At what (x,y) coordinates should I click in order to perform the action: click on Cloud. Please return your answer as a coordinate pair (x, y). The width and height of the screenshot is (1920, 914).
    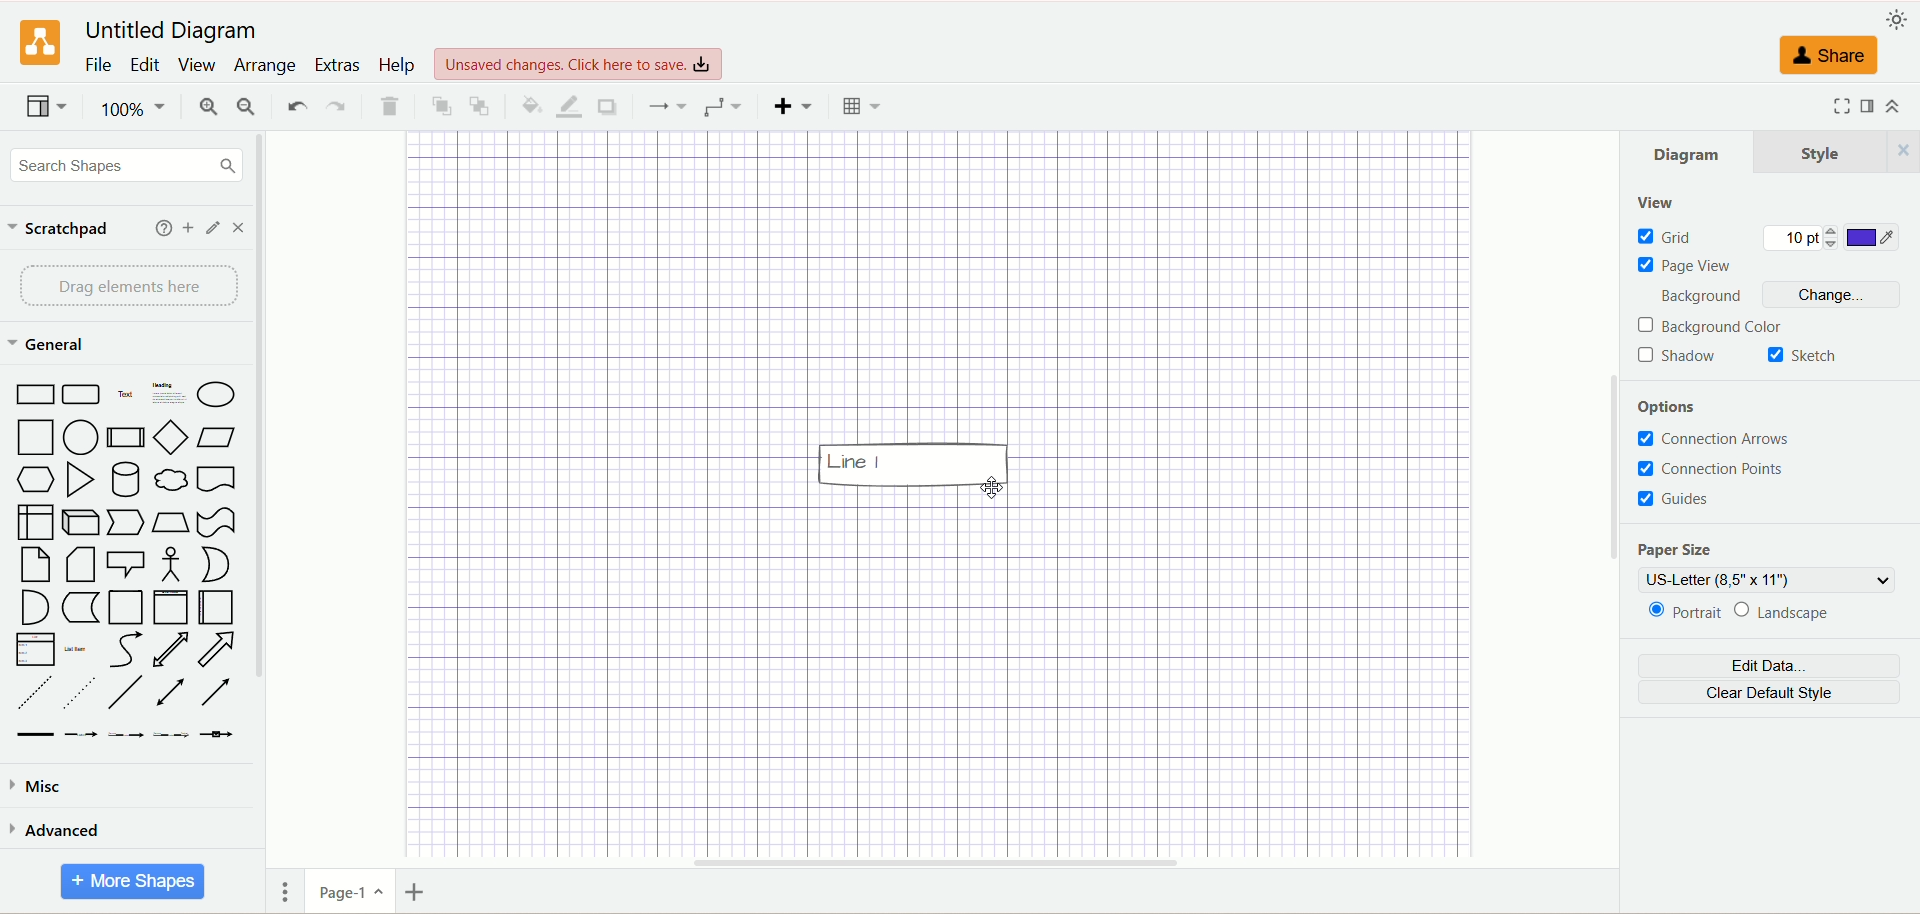
    Looking at the image, I should click on (171, 477).